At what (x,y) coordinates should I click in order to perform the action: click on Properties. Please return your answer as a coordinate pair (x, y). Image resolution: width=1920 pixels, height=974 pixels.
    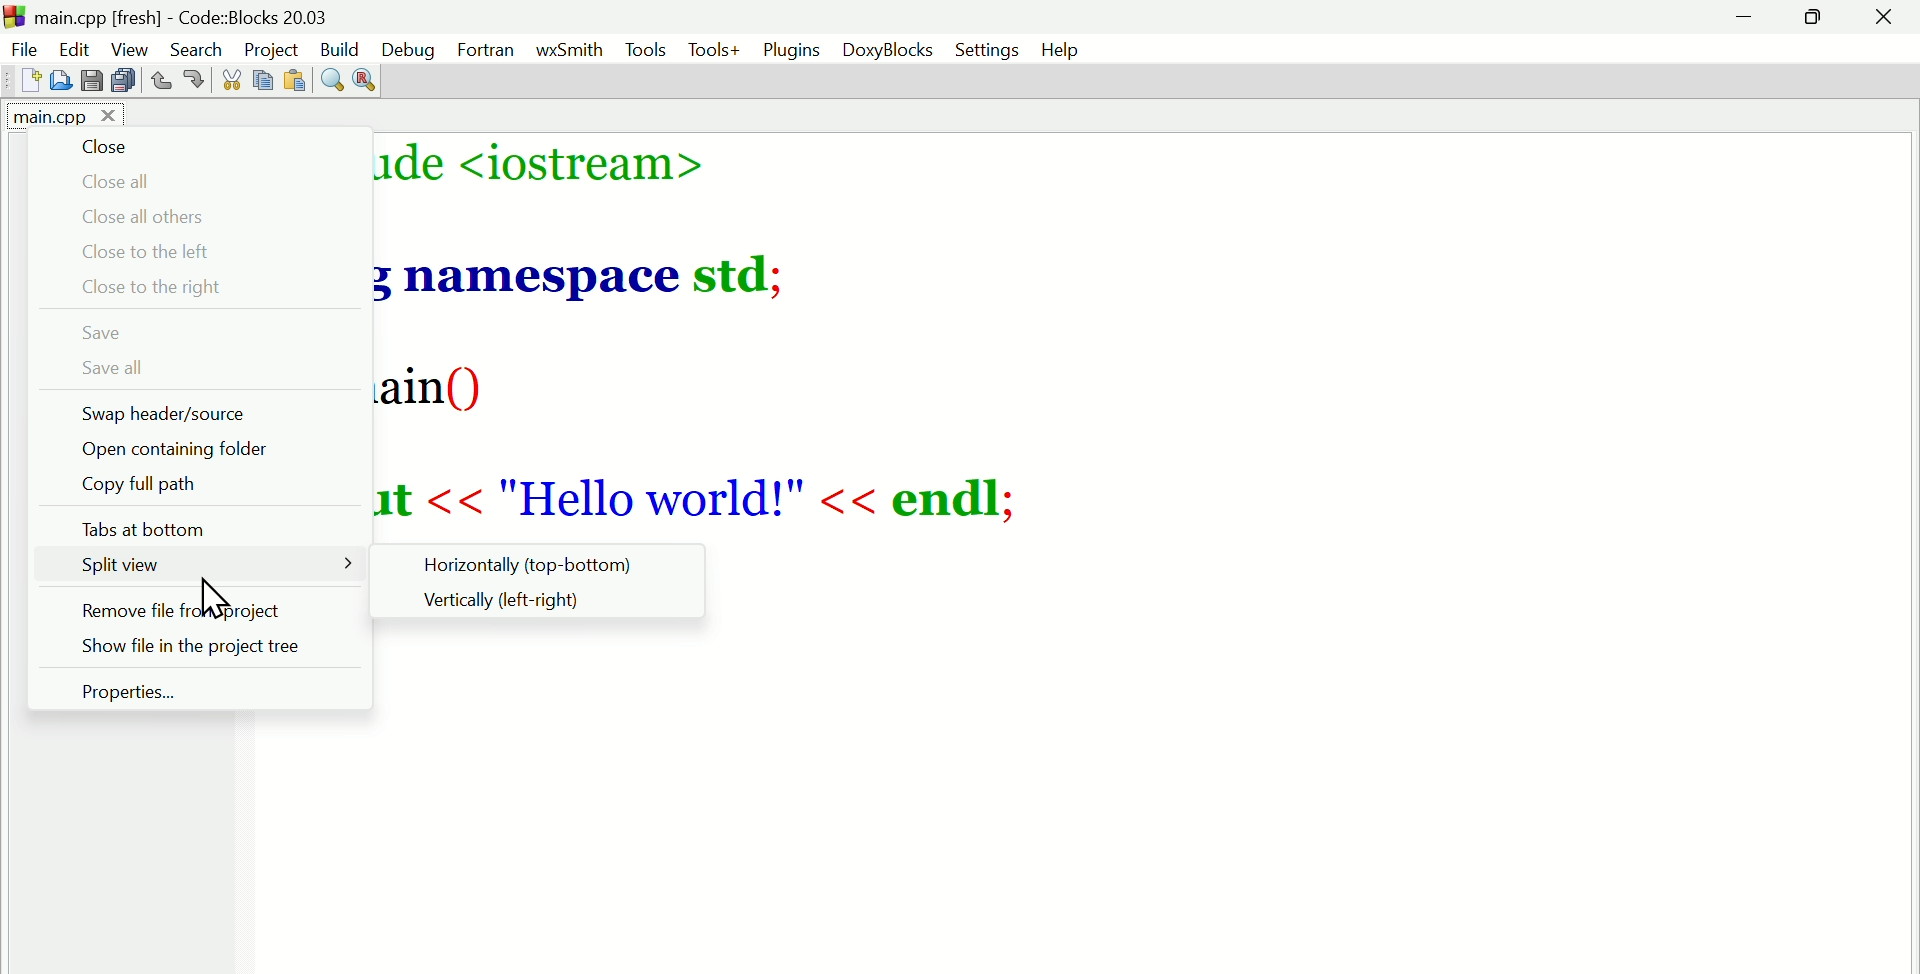
    Looking at the image, I should click on (147, 694).